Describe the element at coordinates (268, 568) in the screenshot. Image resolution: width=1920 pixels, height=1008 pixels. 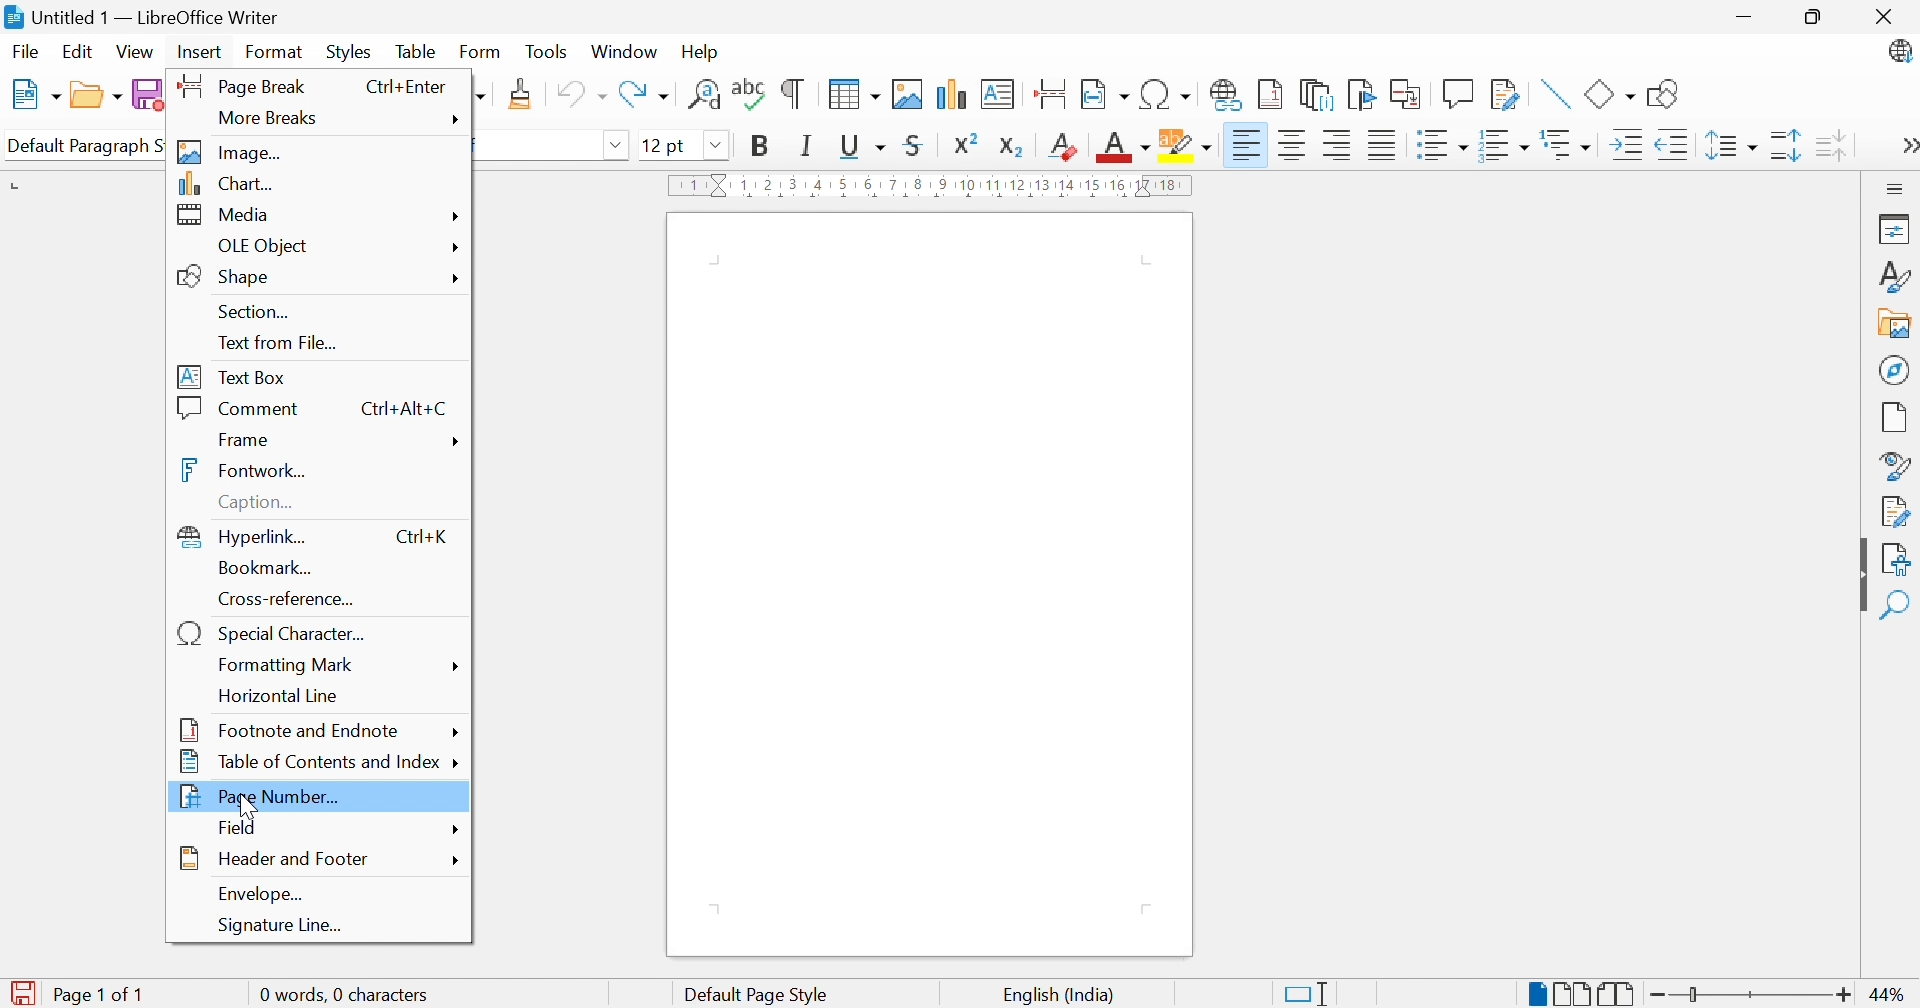
I see `Bookmark...` at that location.